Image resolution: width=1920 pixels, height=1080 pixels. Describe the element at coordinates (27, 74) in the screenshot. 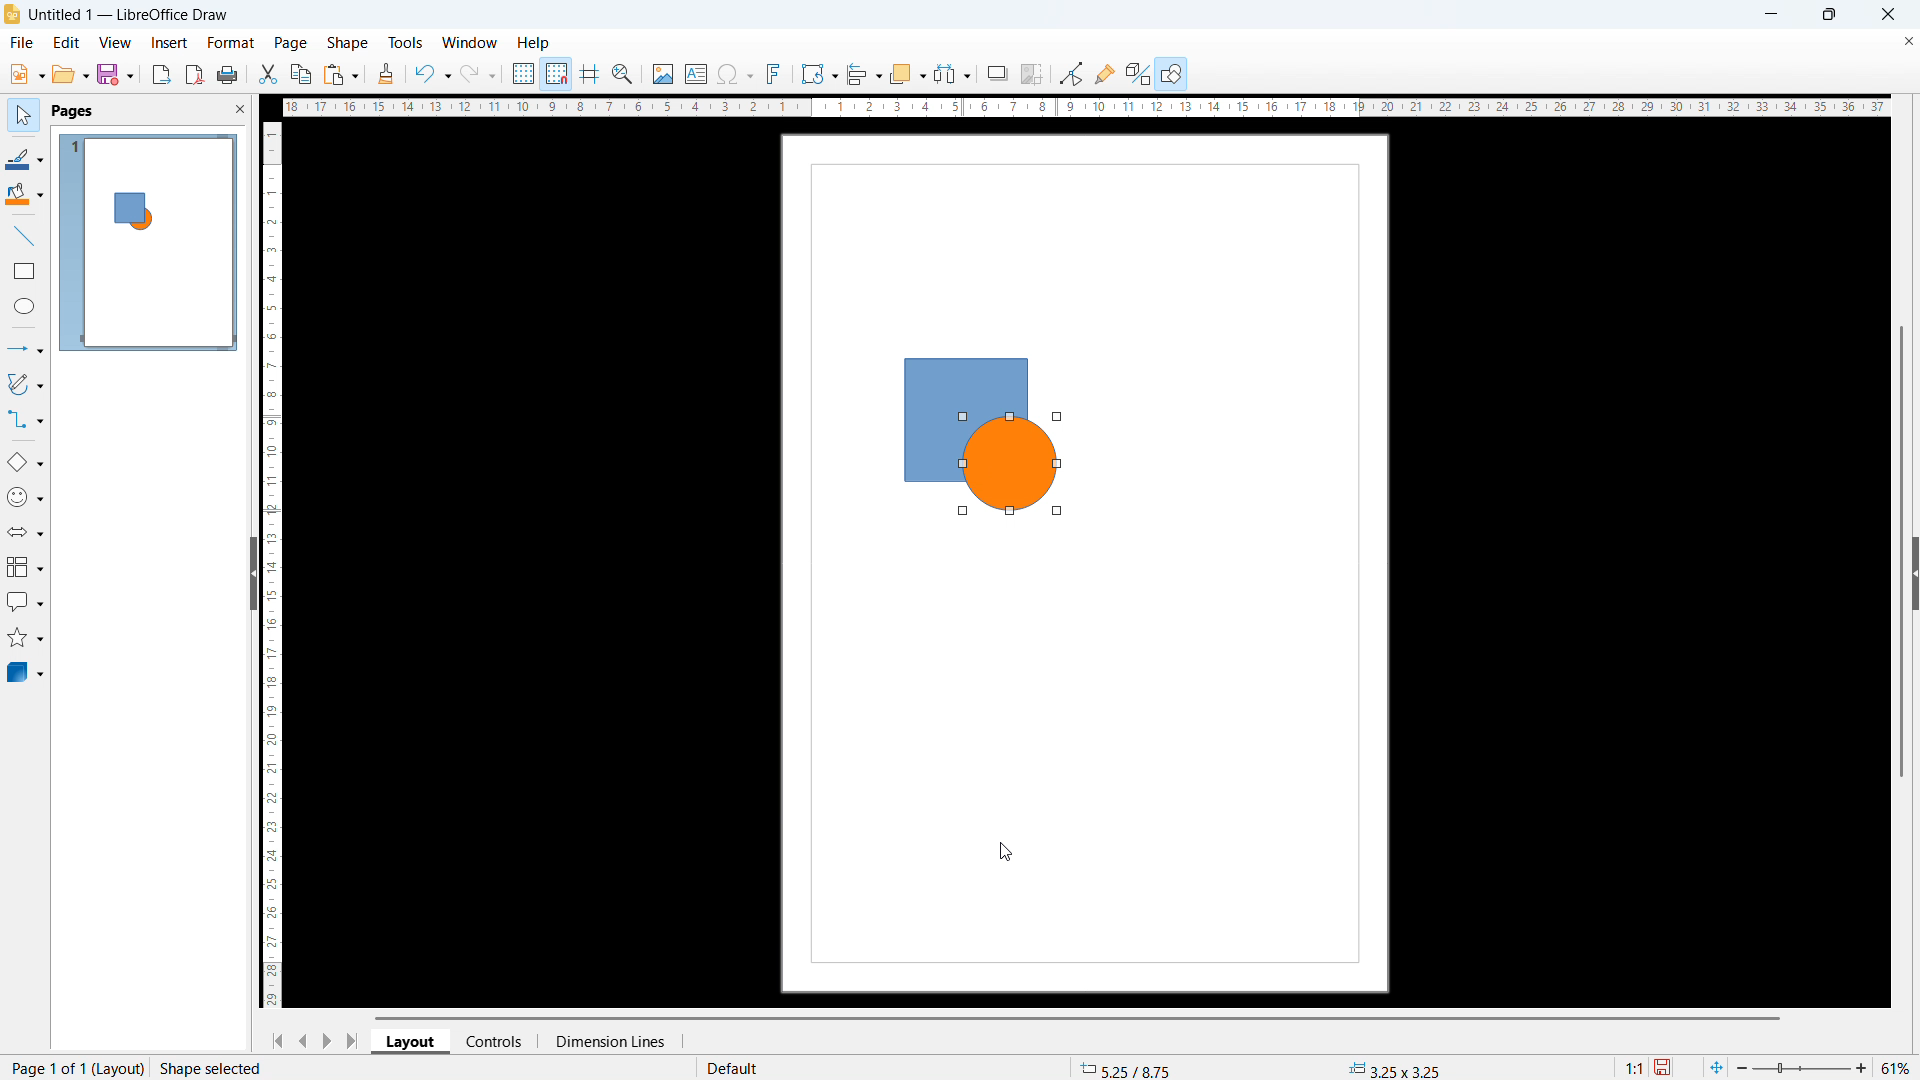

I see `new` at that location.